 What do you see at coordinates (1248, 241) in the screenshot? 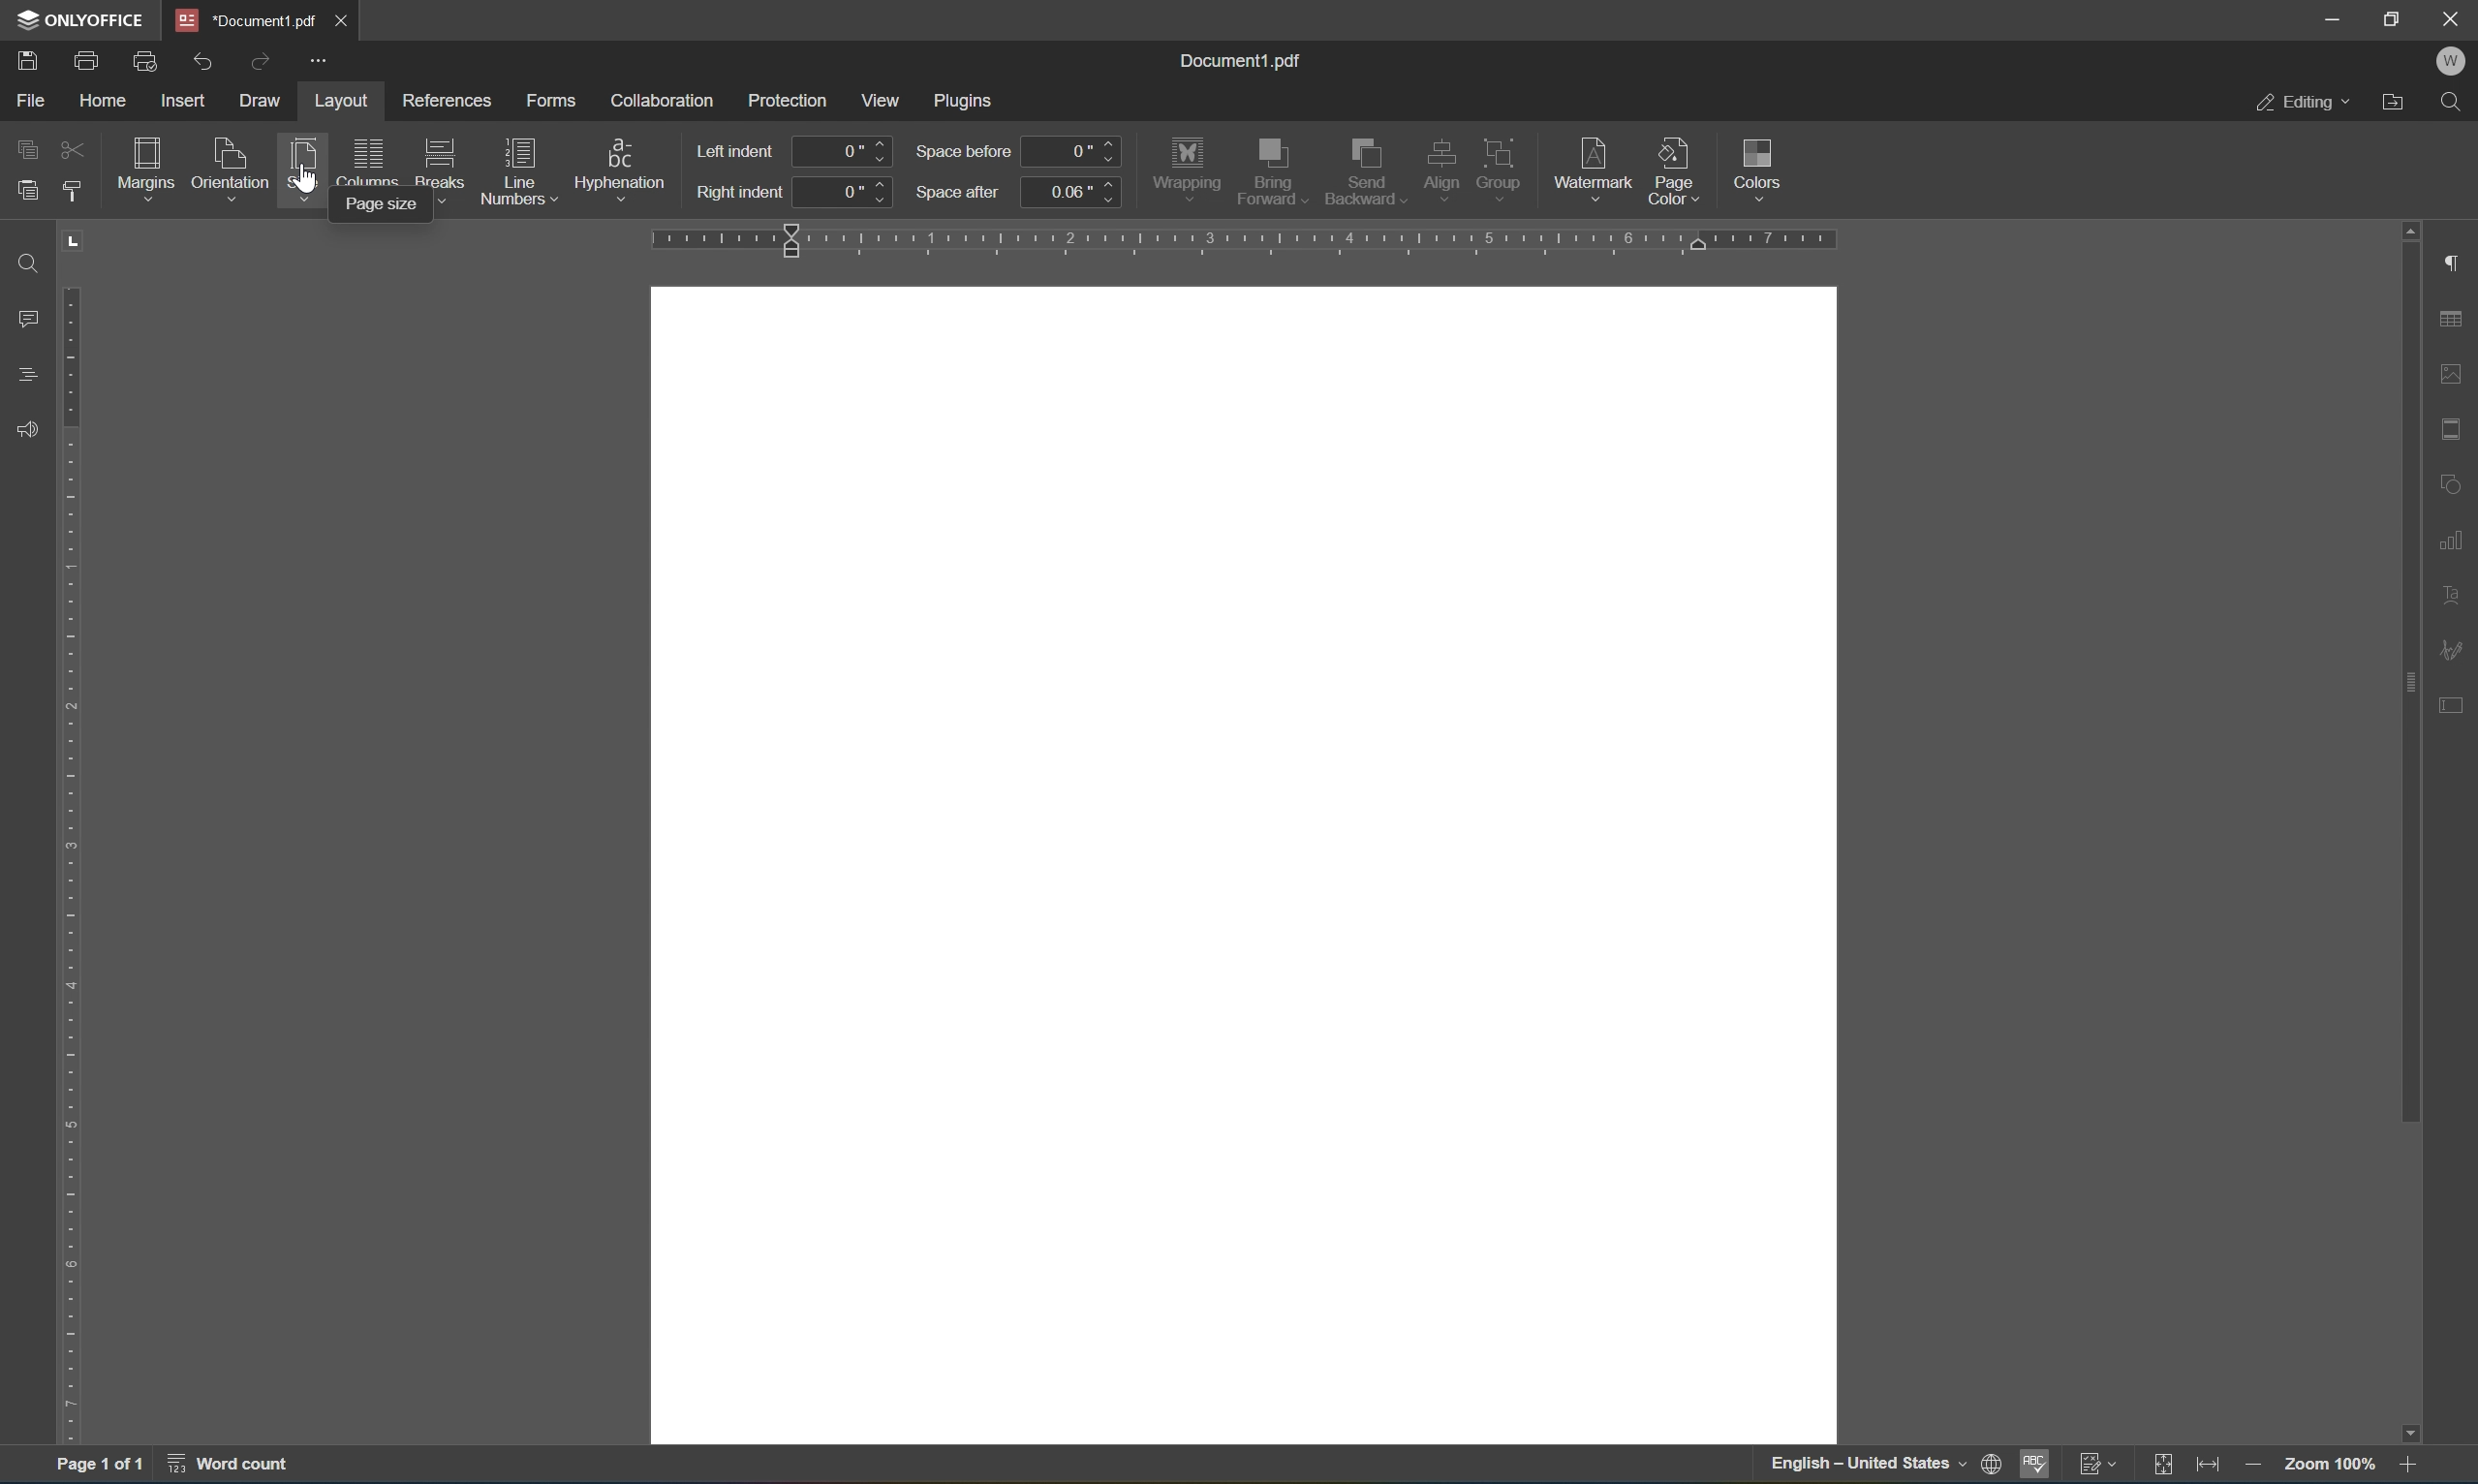
I see `ruler` at bounding box center [1248, 241].